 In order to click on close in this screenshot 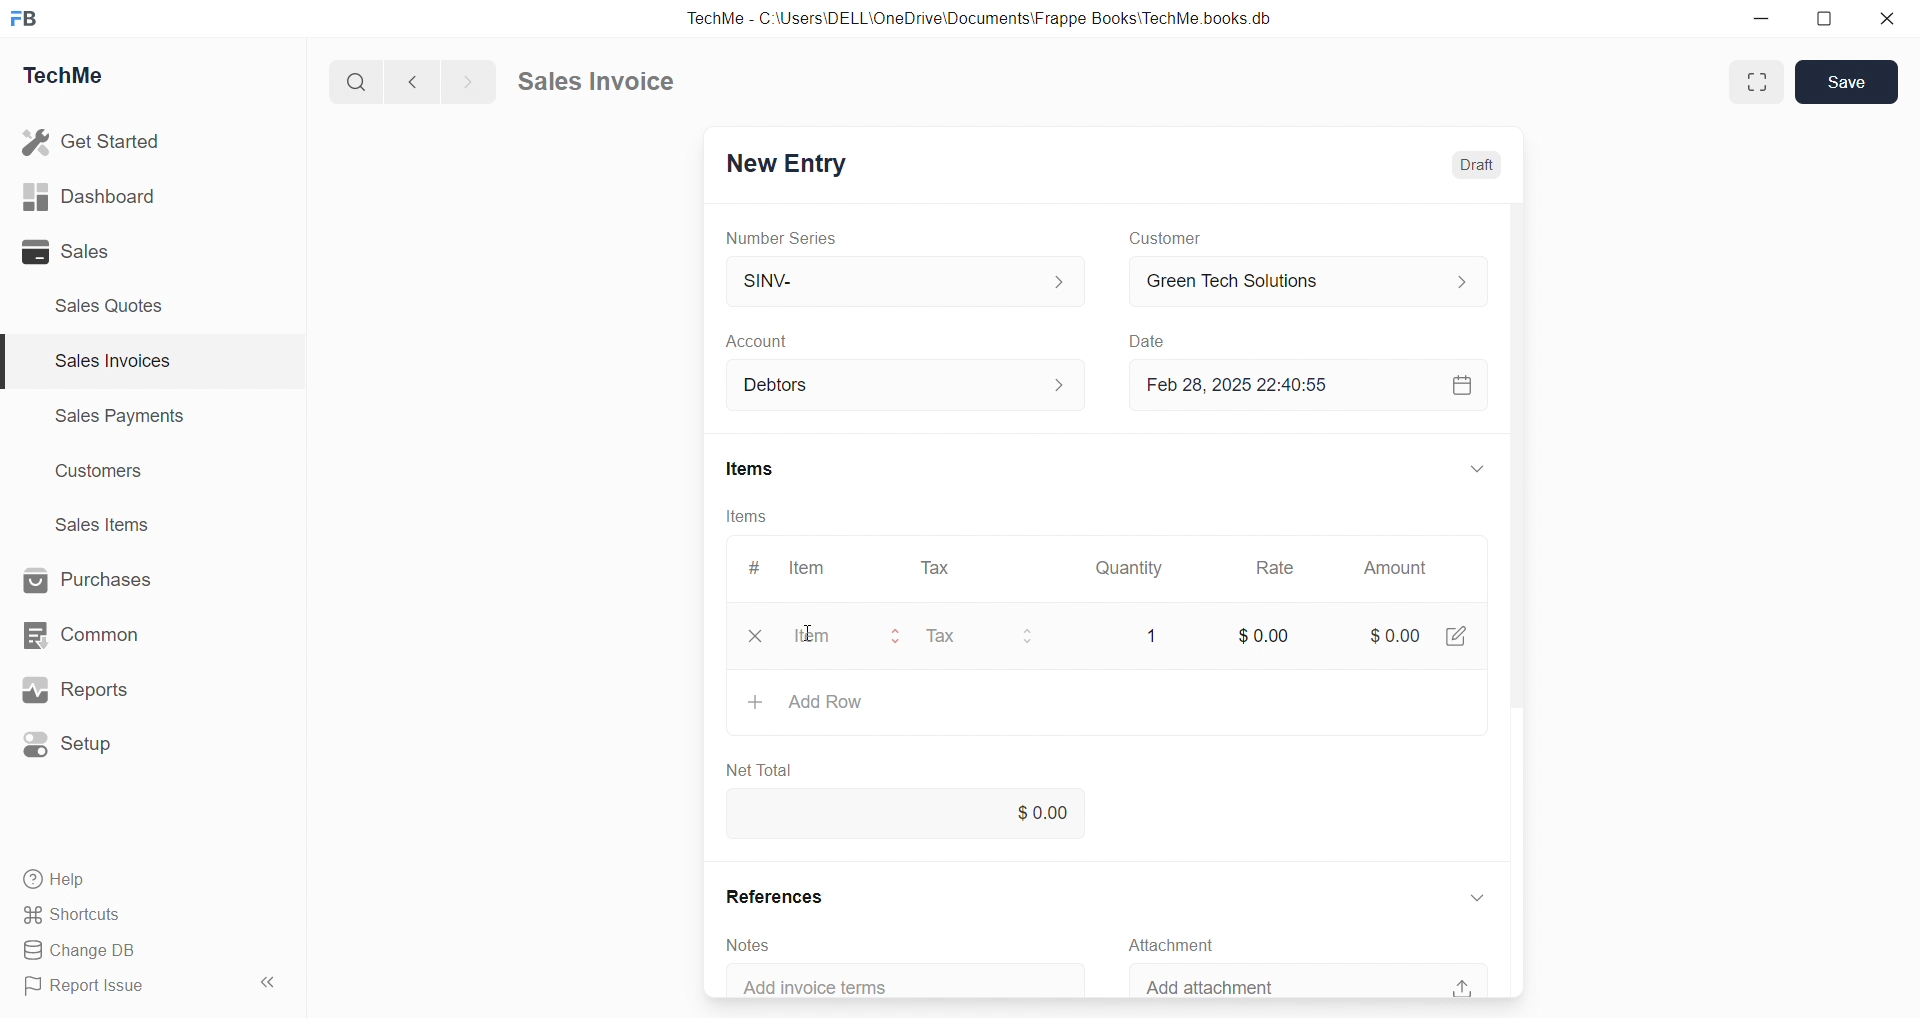, I will do `click(1888, 18)`.